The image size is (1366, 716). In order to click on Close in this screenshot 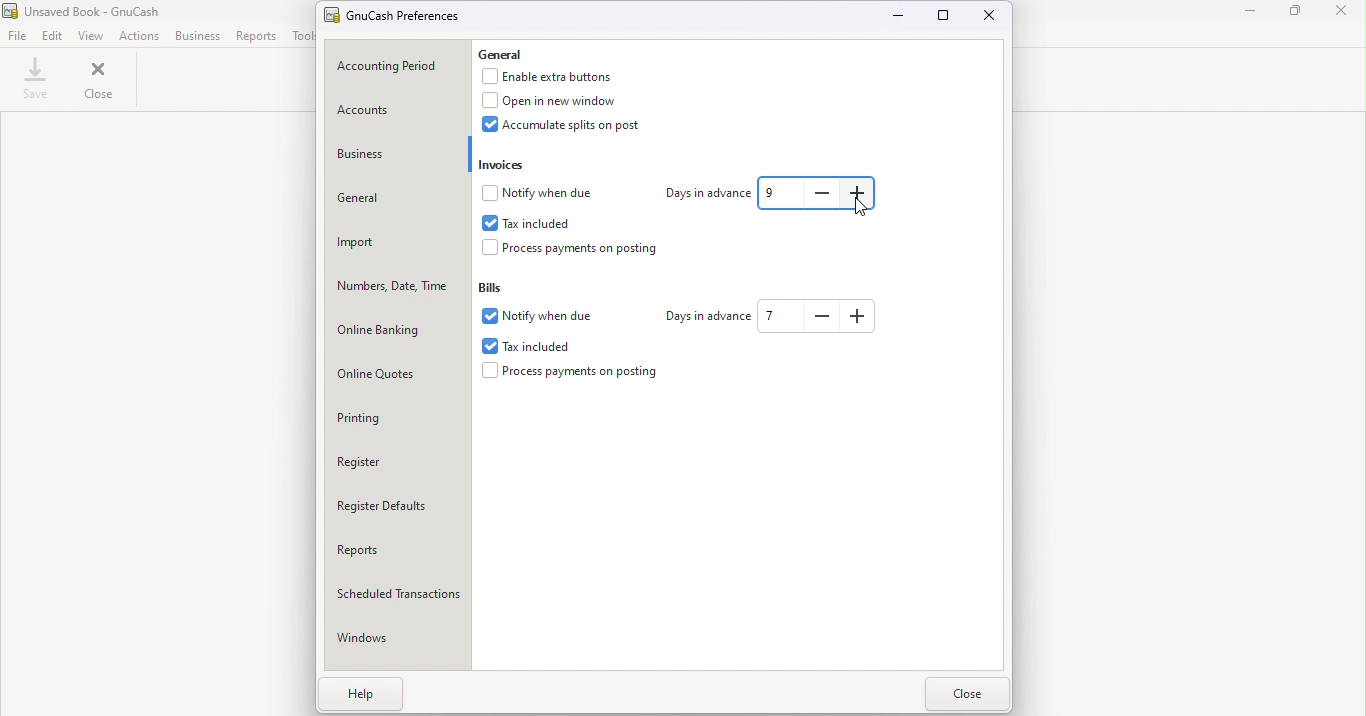, I will do `click(1344, 14)`.